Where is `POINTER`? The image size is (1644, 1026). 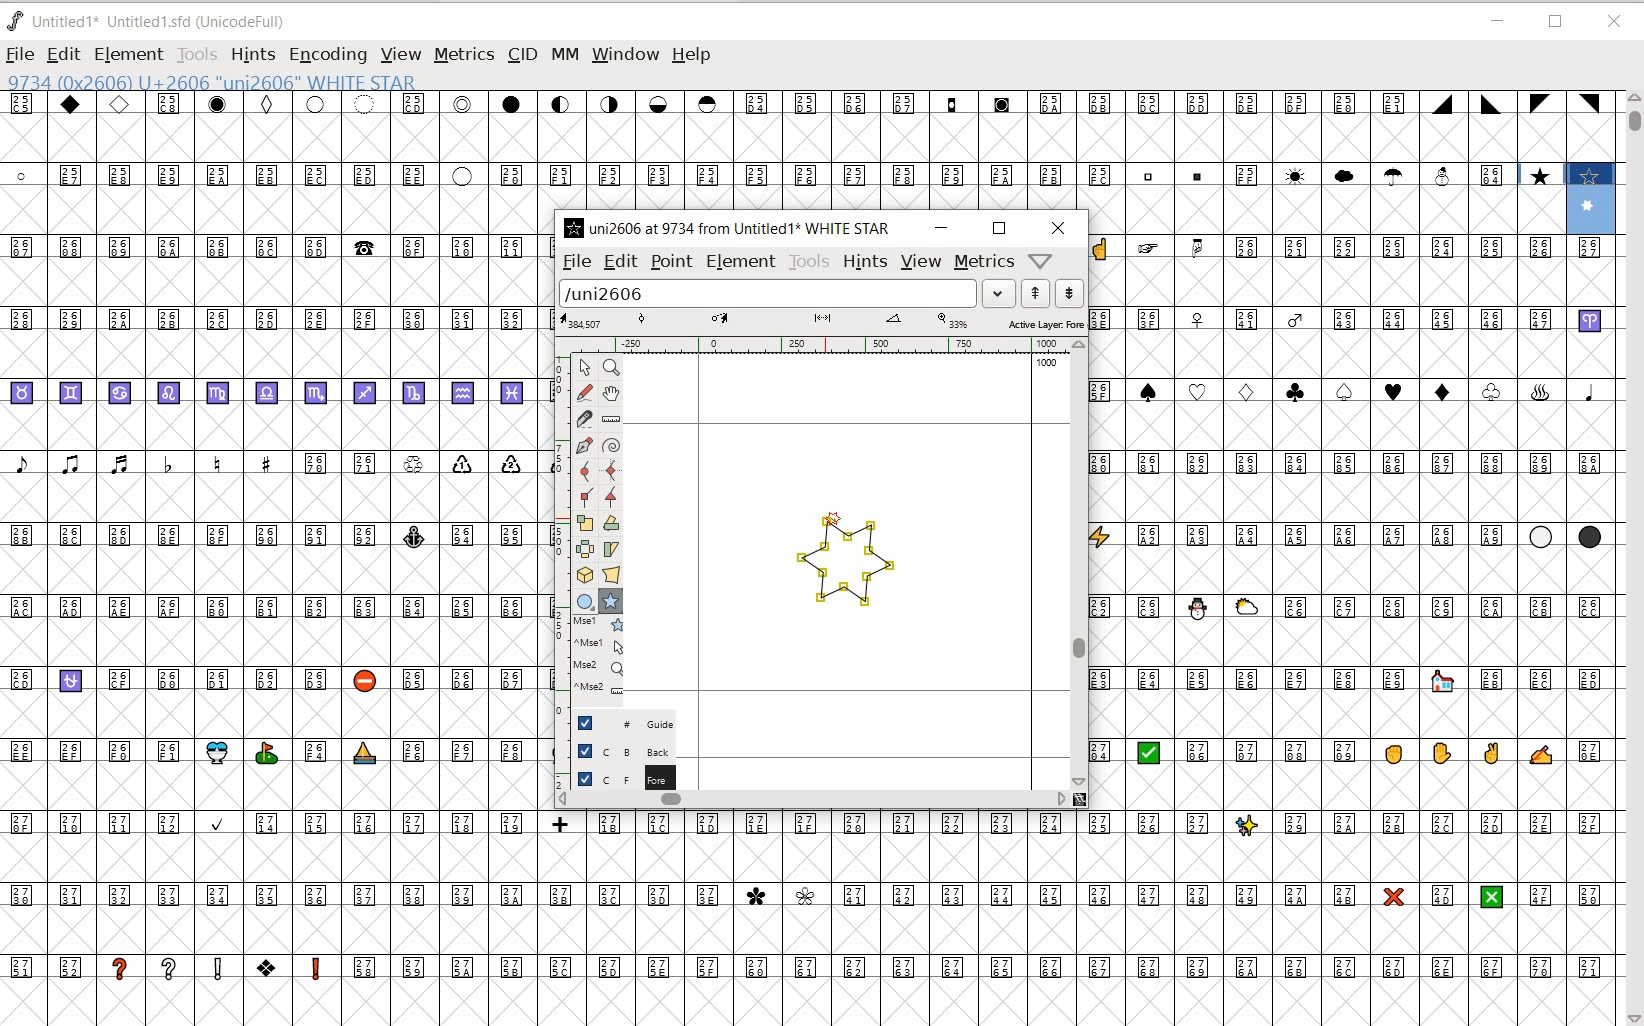 POINTER is located at coordinates (583, 367).